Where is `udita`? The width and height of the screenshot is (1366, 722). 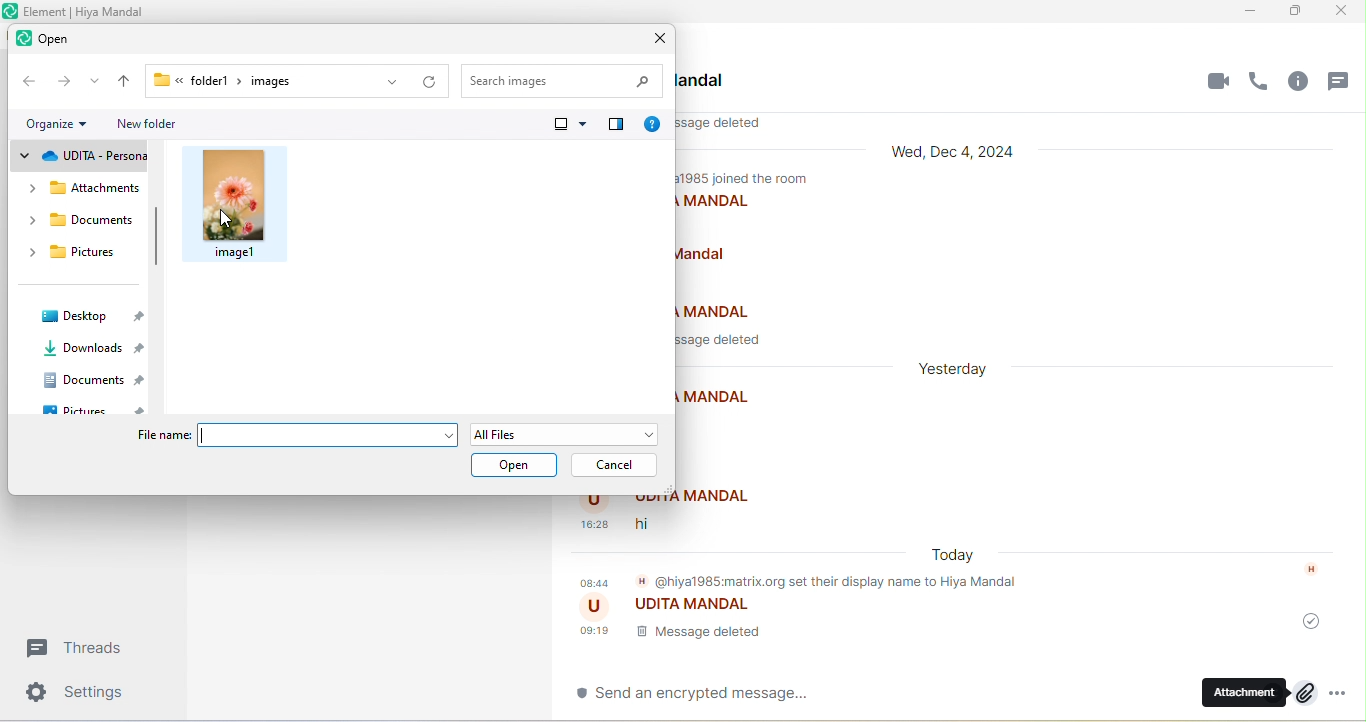
udita is located at coordinates (79, 154).